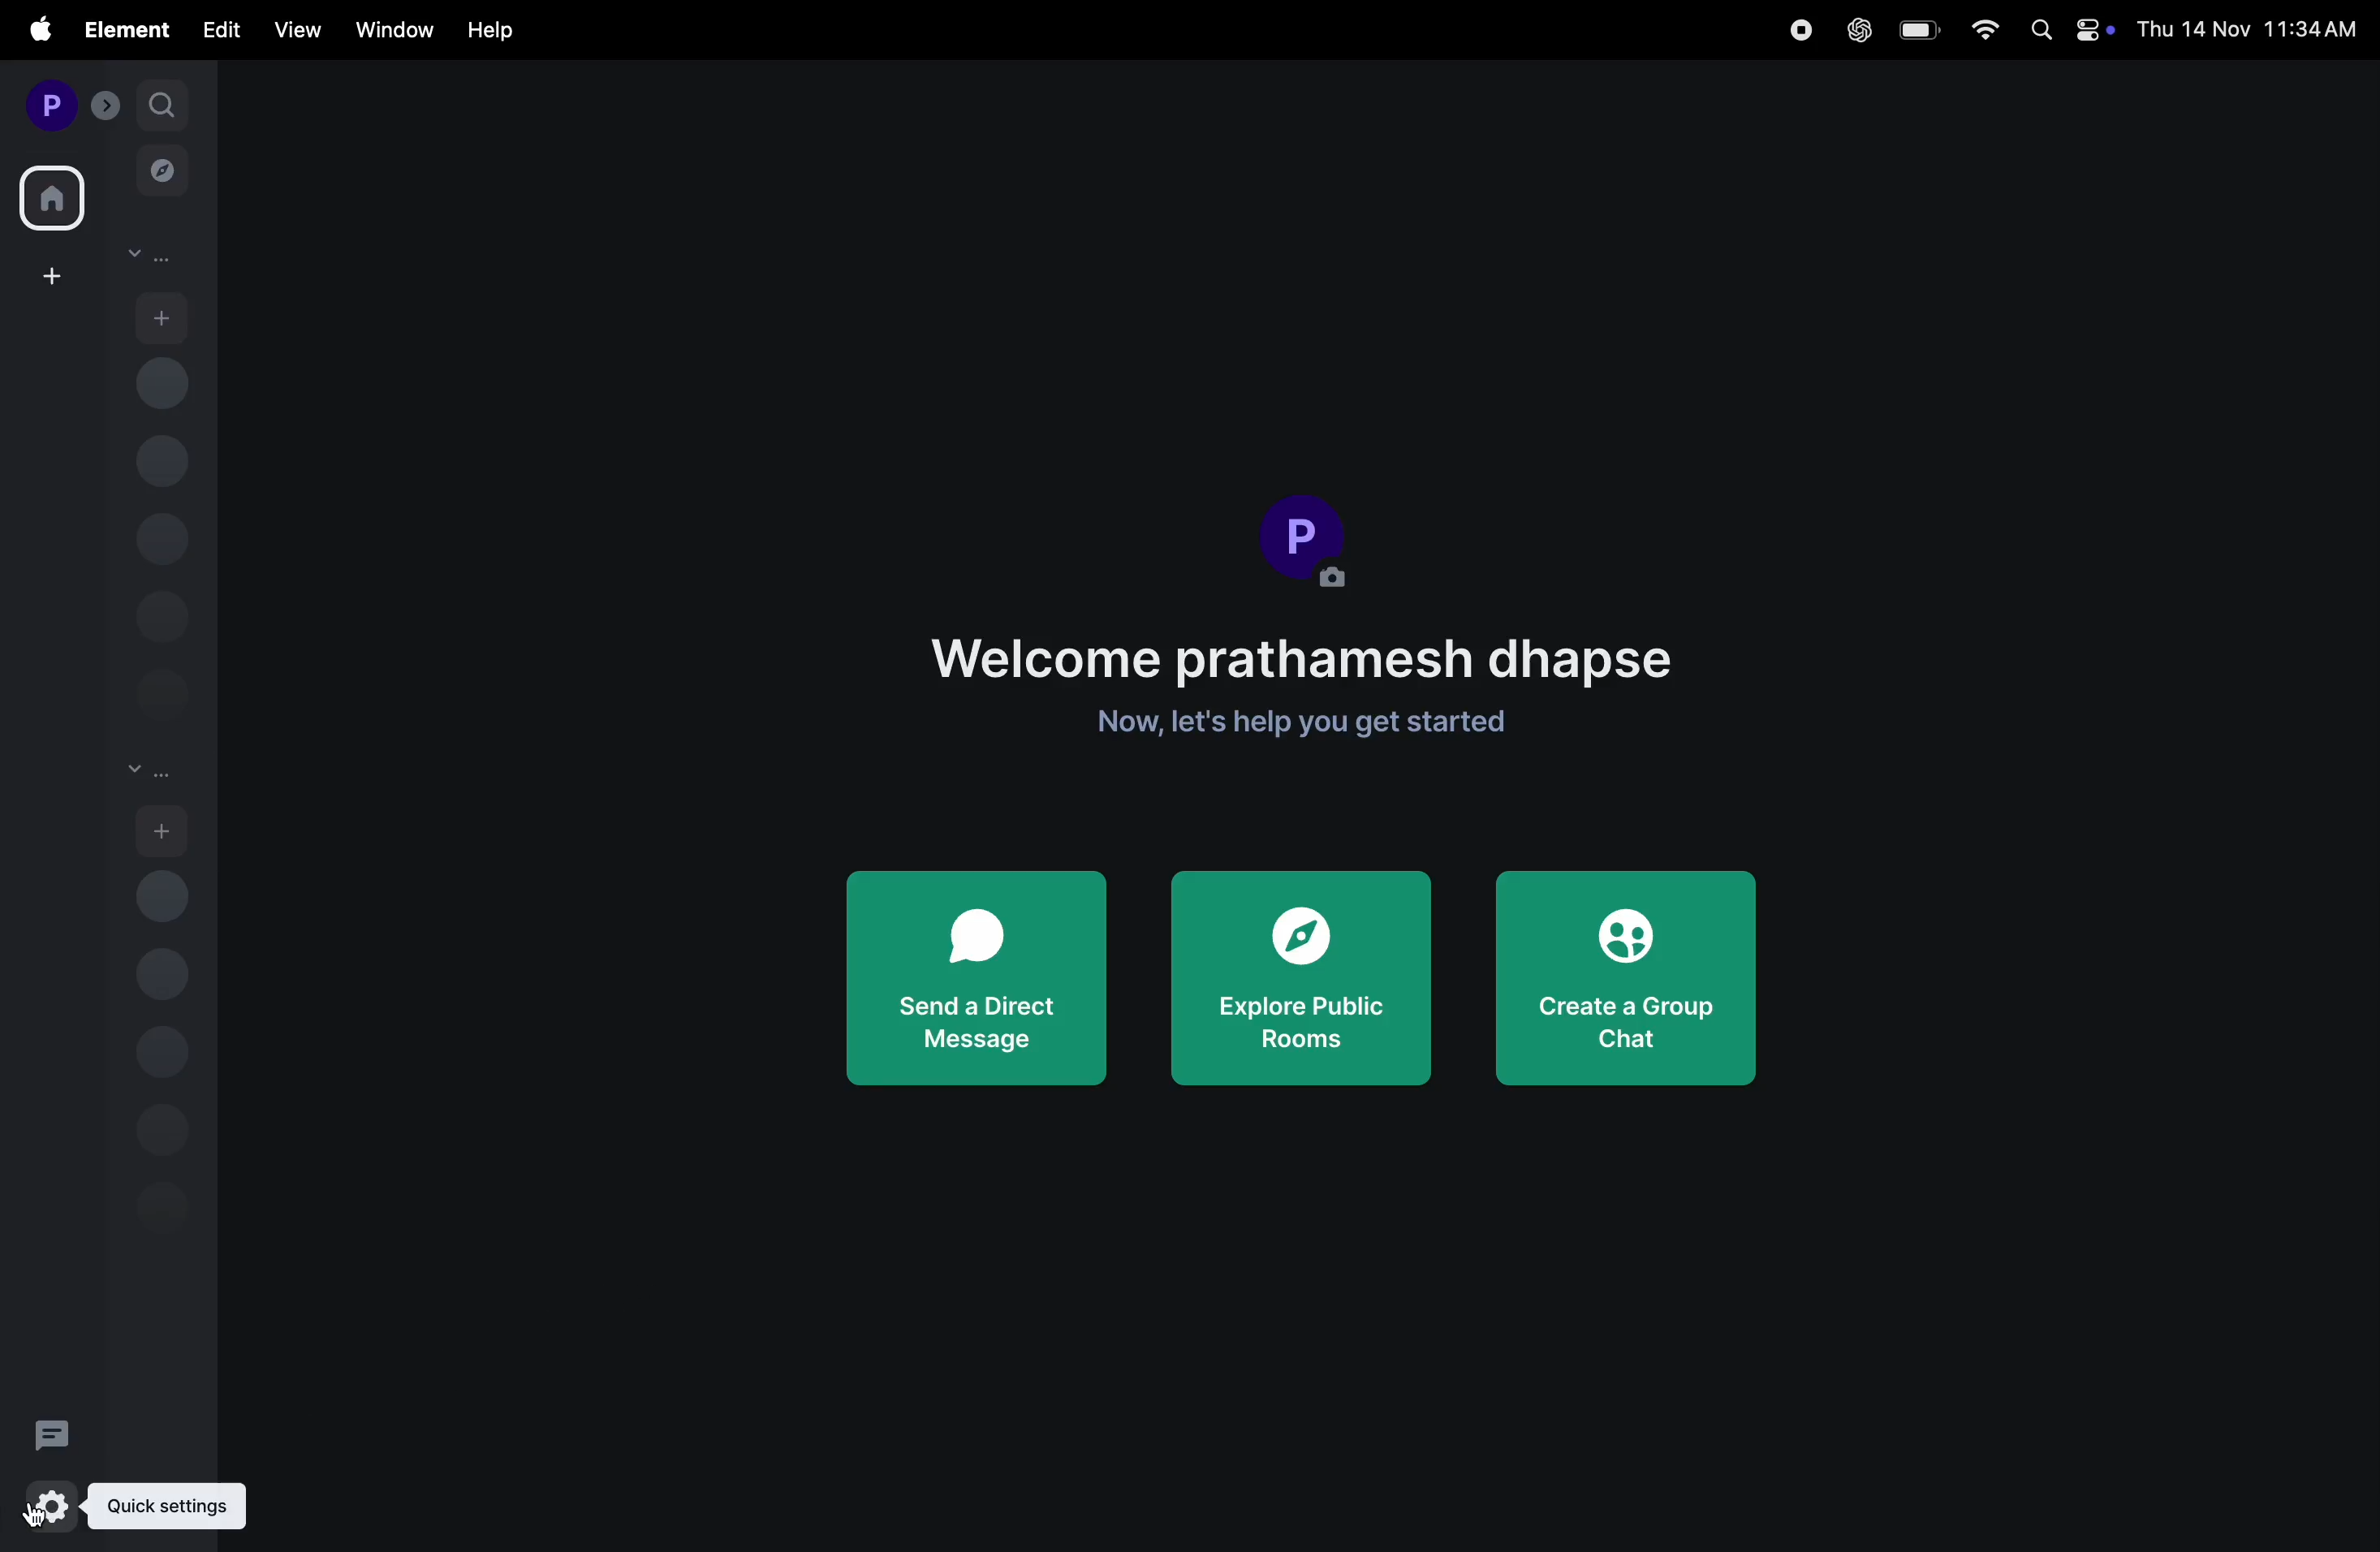 The width and height of the screenshot is (2380, 1552). I want to click on threads, so click(53, 1430).